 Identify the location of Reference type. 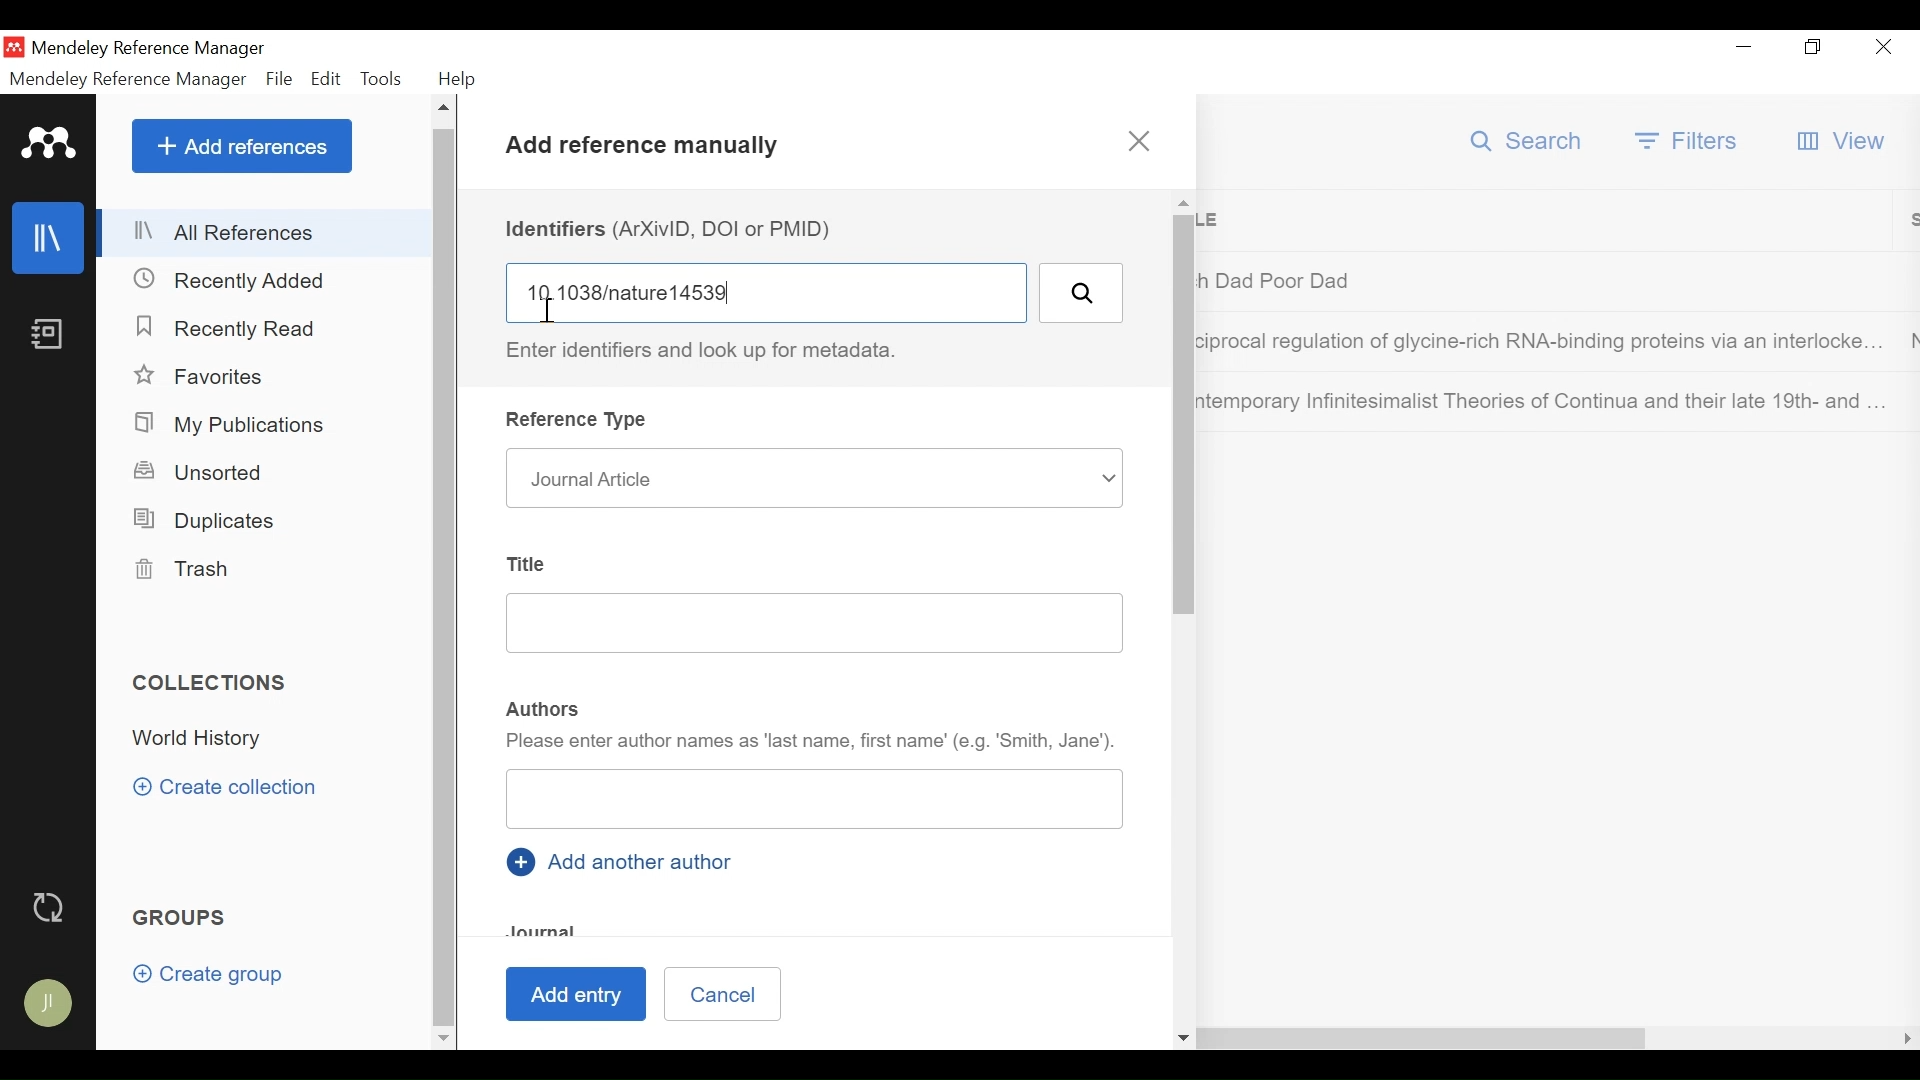
(581, 422).